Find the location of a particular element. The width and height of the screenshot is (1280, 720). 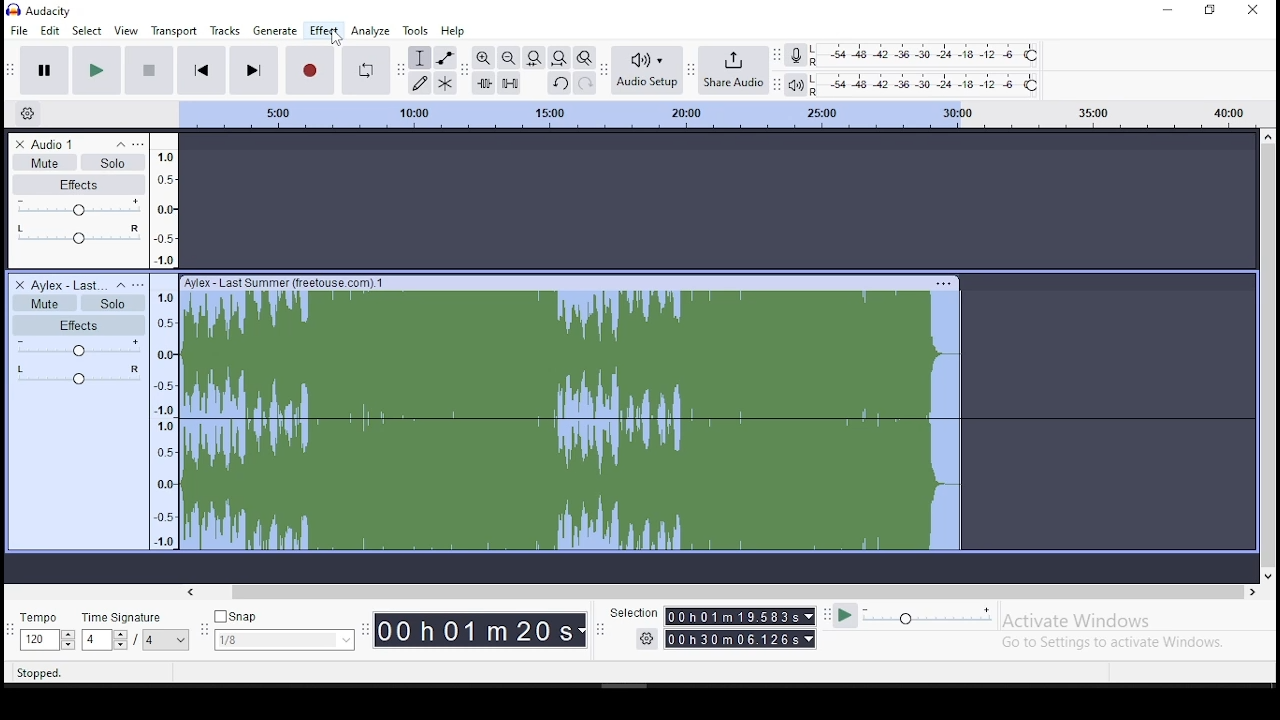

time is located at coordinates (482, 632).